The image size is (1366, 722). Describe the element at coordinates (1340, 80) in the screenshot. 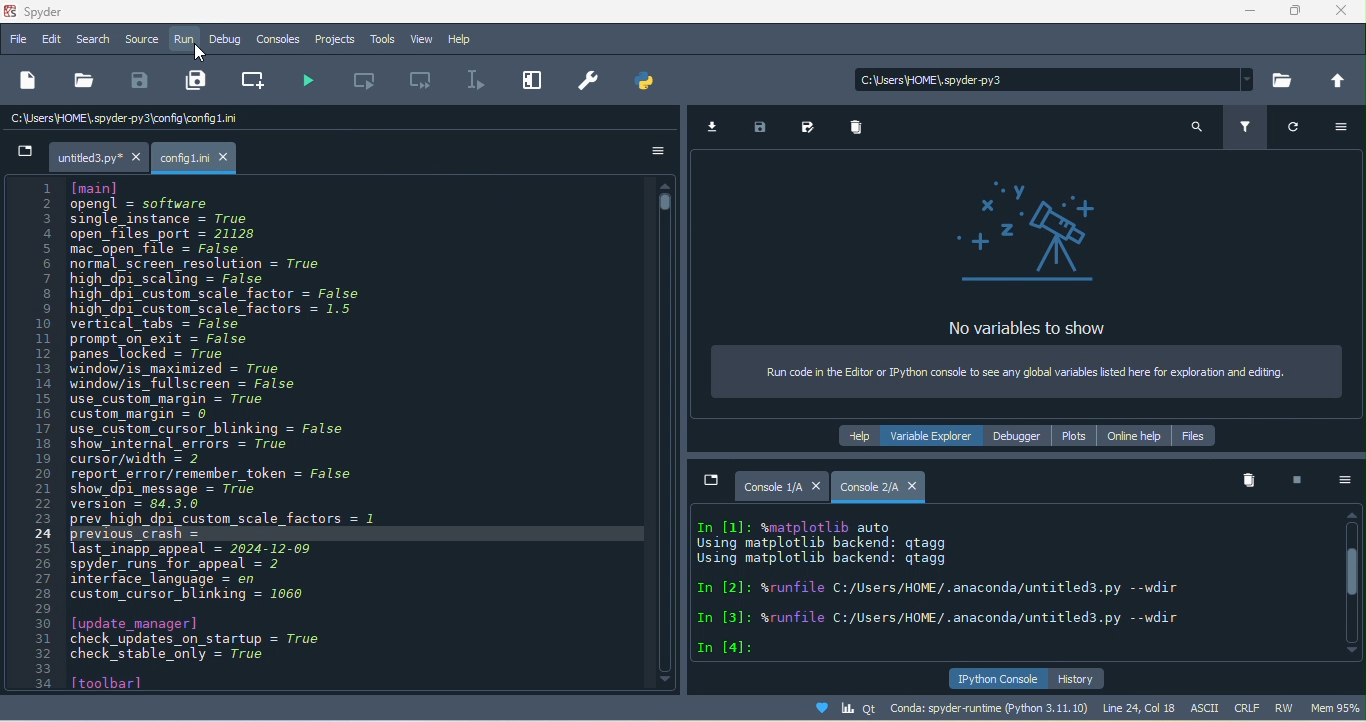

I see `change to parent directory` at that location.